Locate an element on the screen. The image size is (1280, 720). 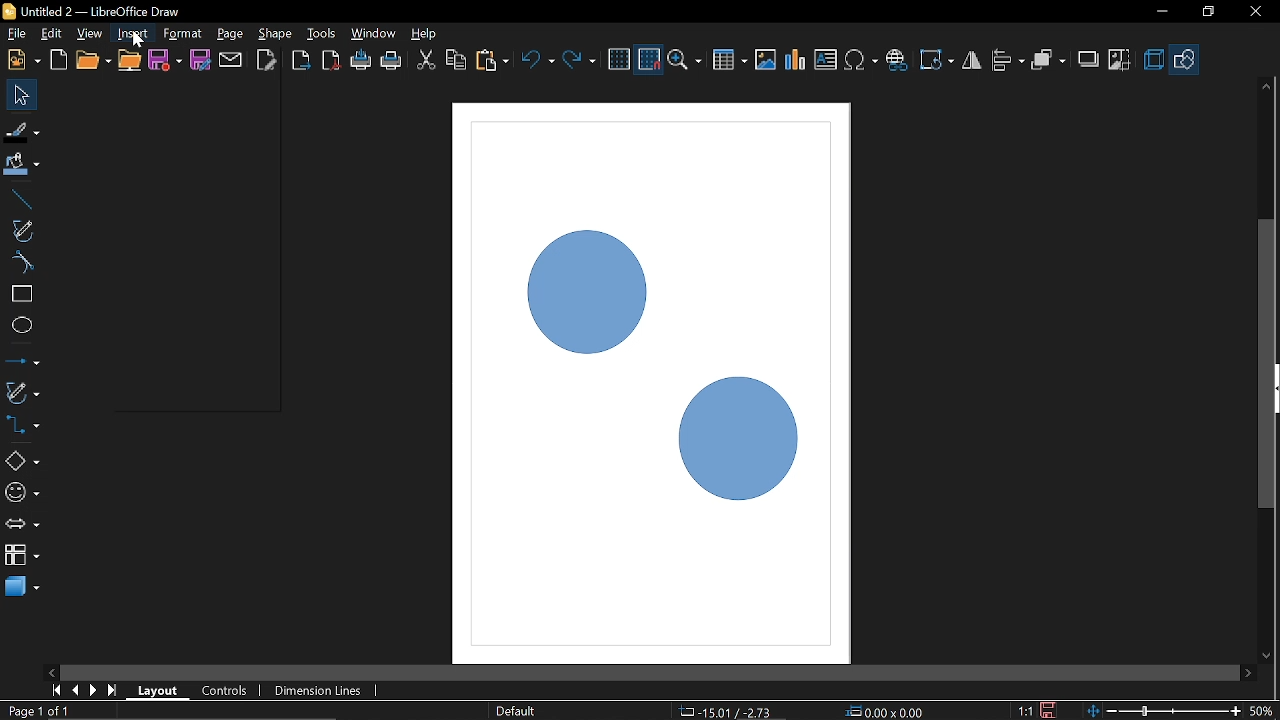
Style is located at coordinates (513, 711).